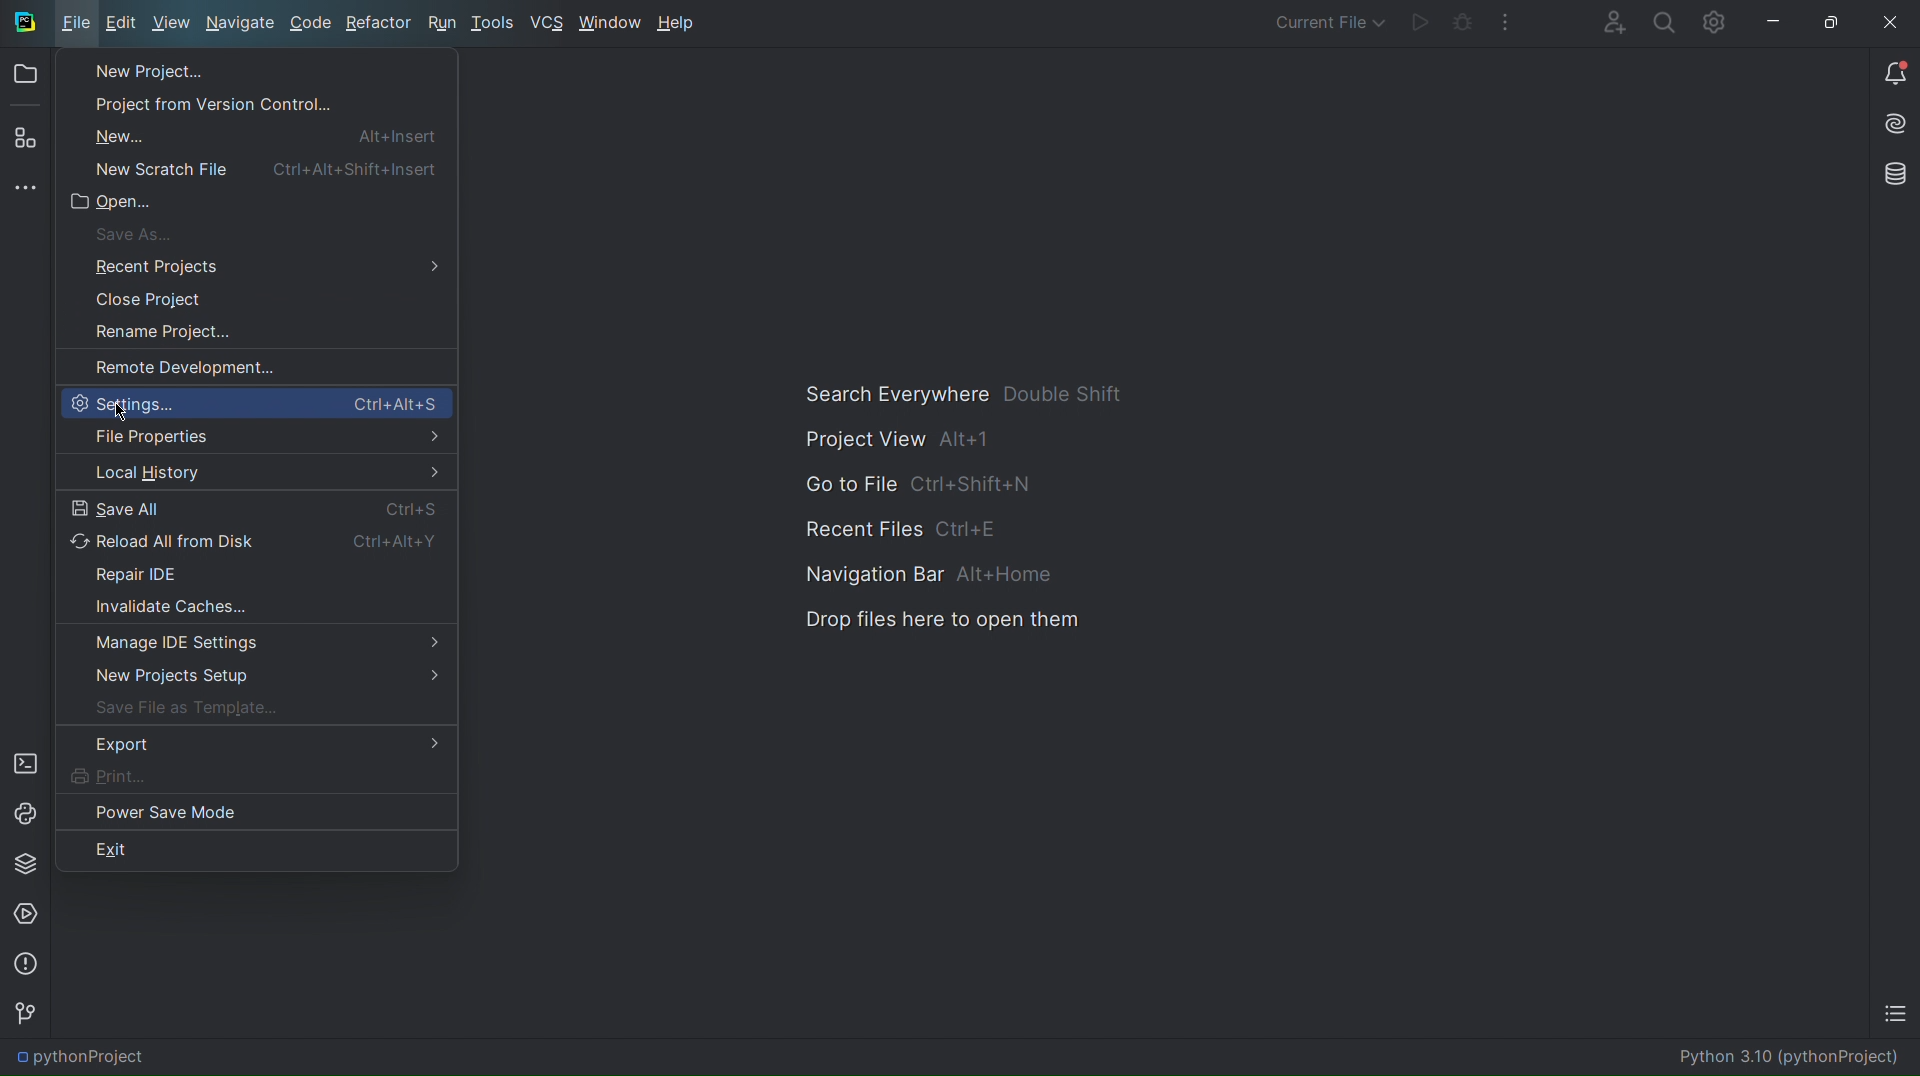 Image resolution: width=1920 pixels, height=1076 pixels. What do you see at coordinates (126, 235) in the screenshot?
I see `Save As` at bounding box center [126, 235].